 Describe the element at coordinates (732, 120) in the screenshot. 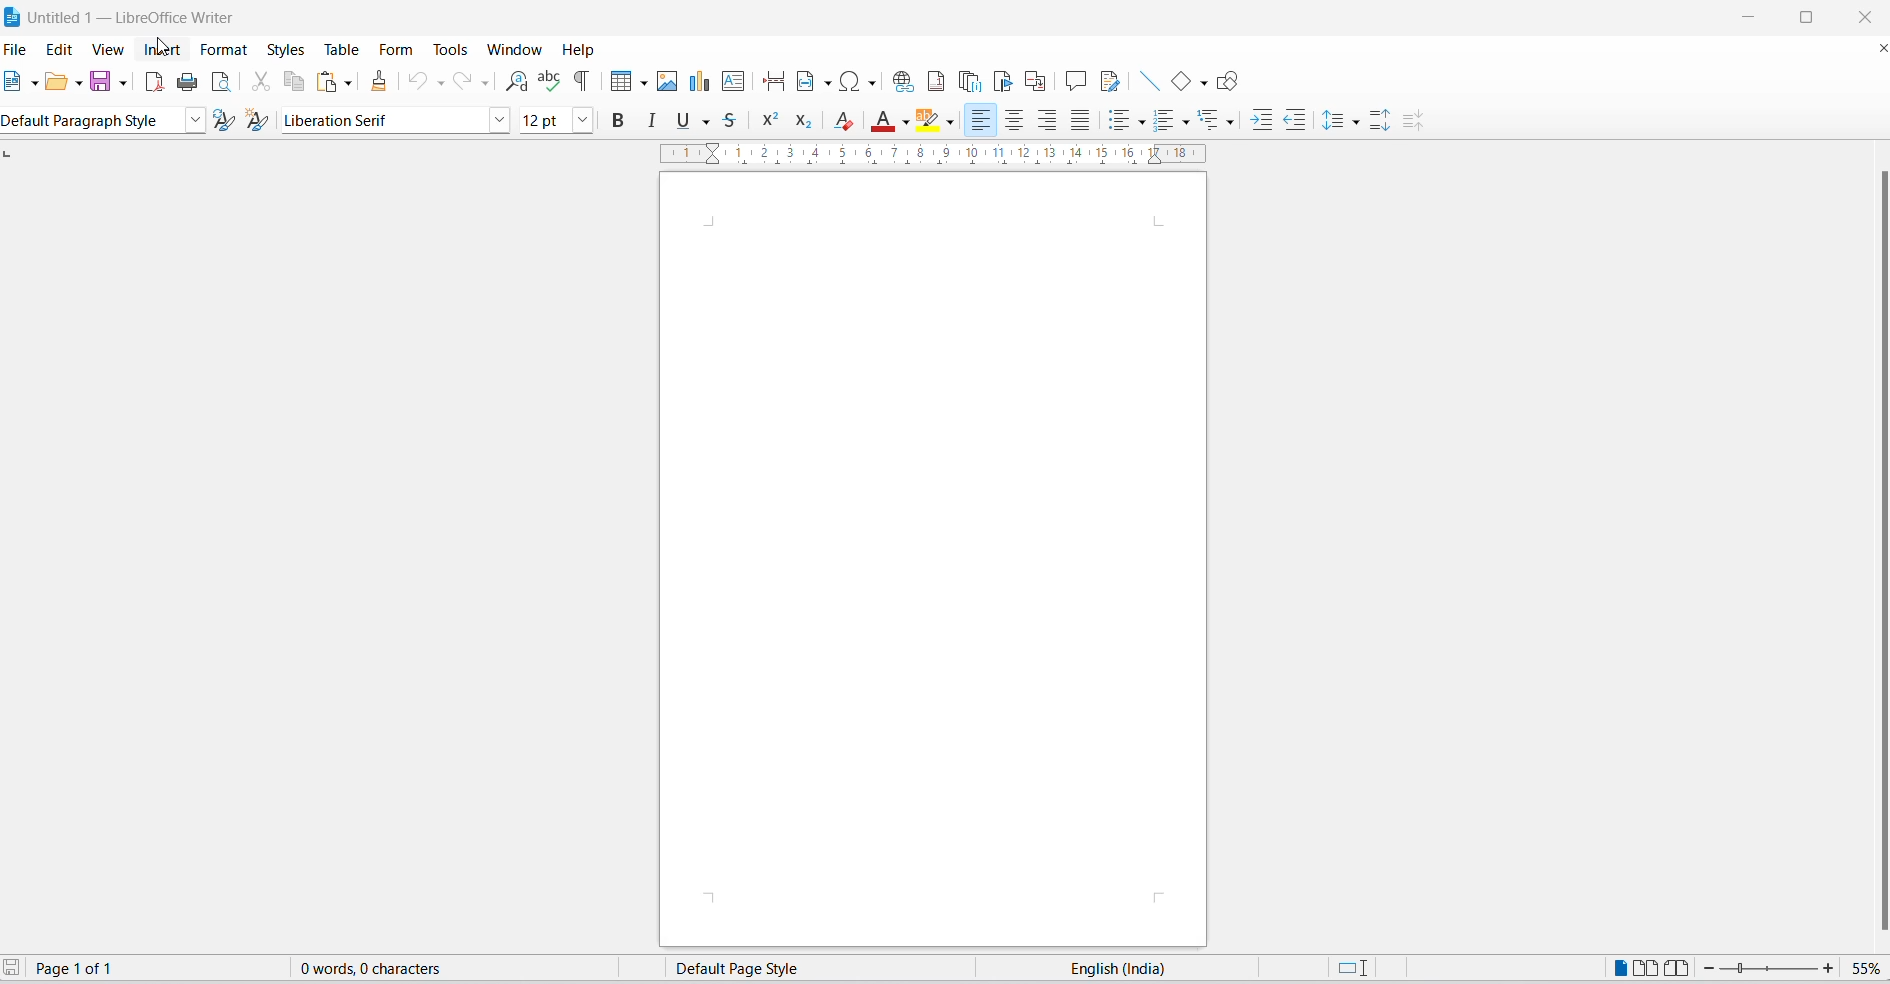

I see `strike through` at that location.